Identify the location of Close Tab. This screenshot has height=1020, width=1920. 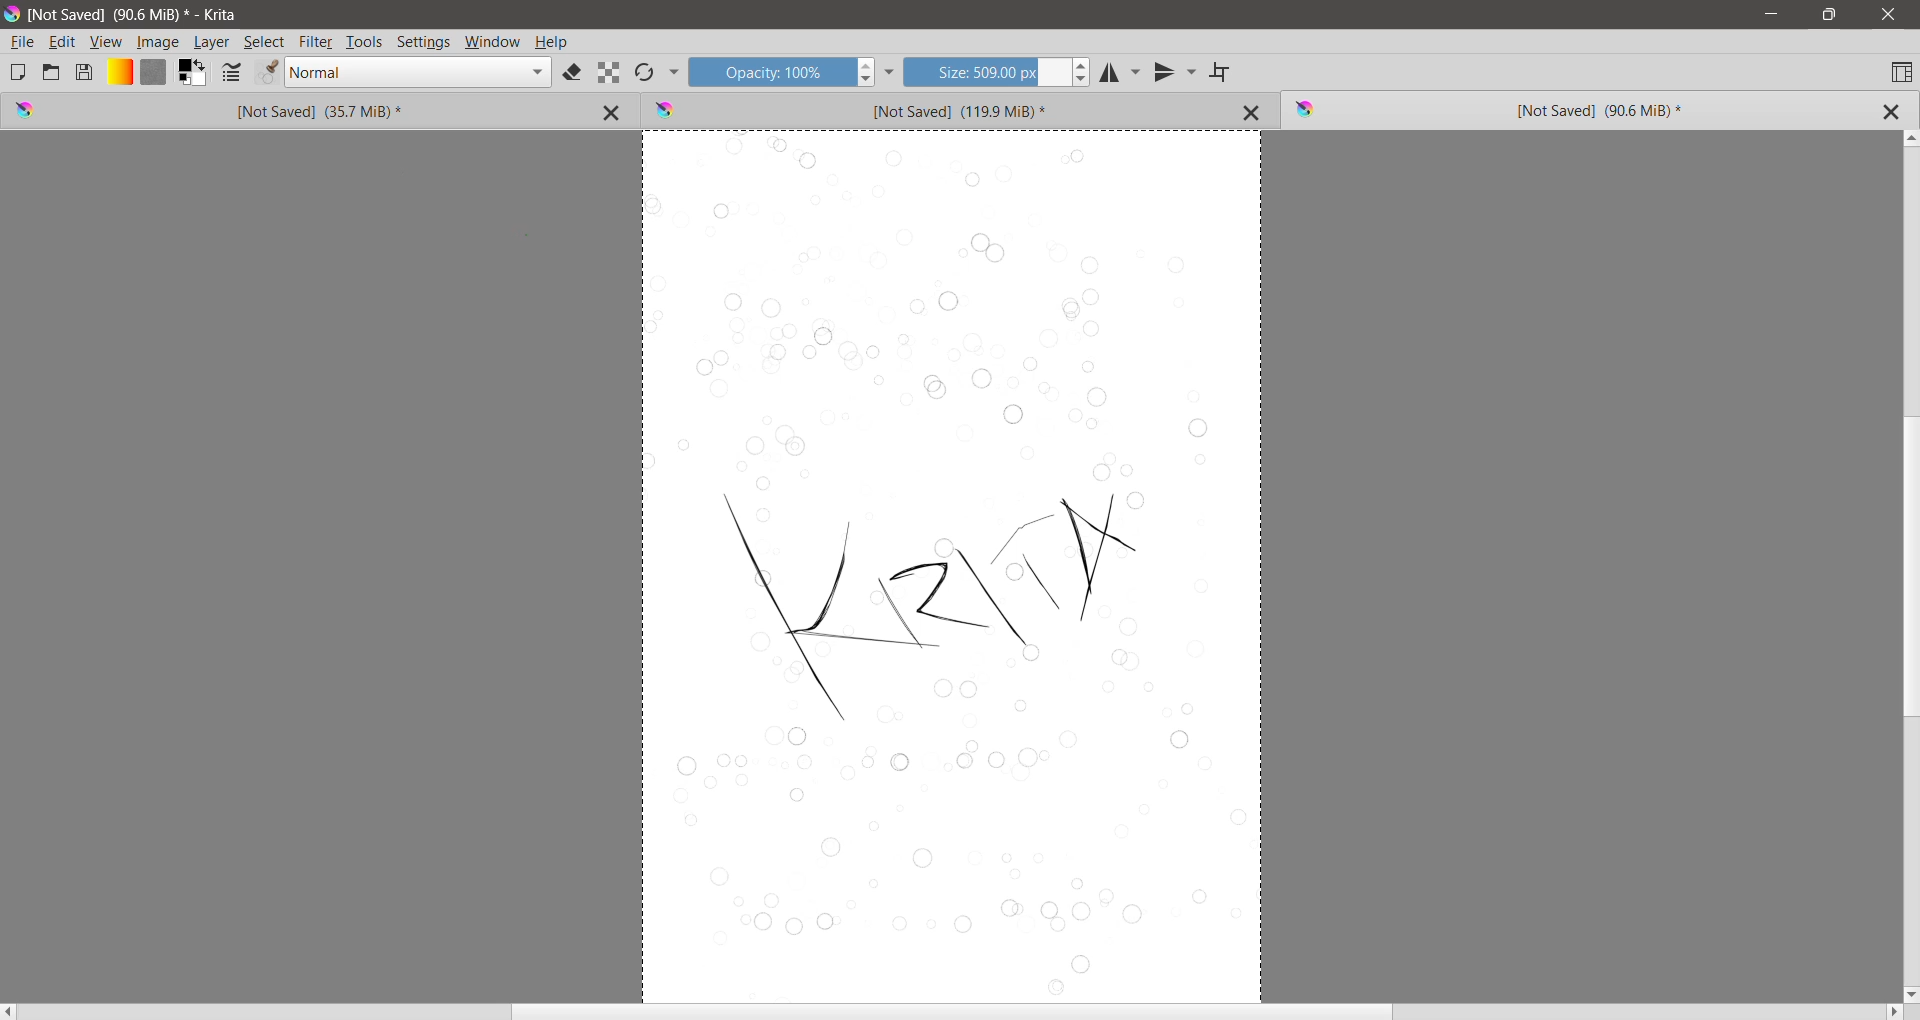
(1889, 112).